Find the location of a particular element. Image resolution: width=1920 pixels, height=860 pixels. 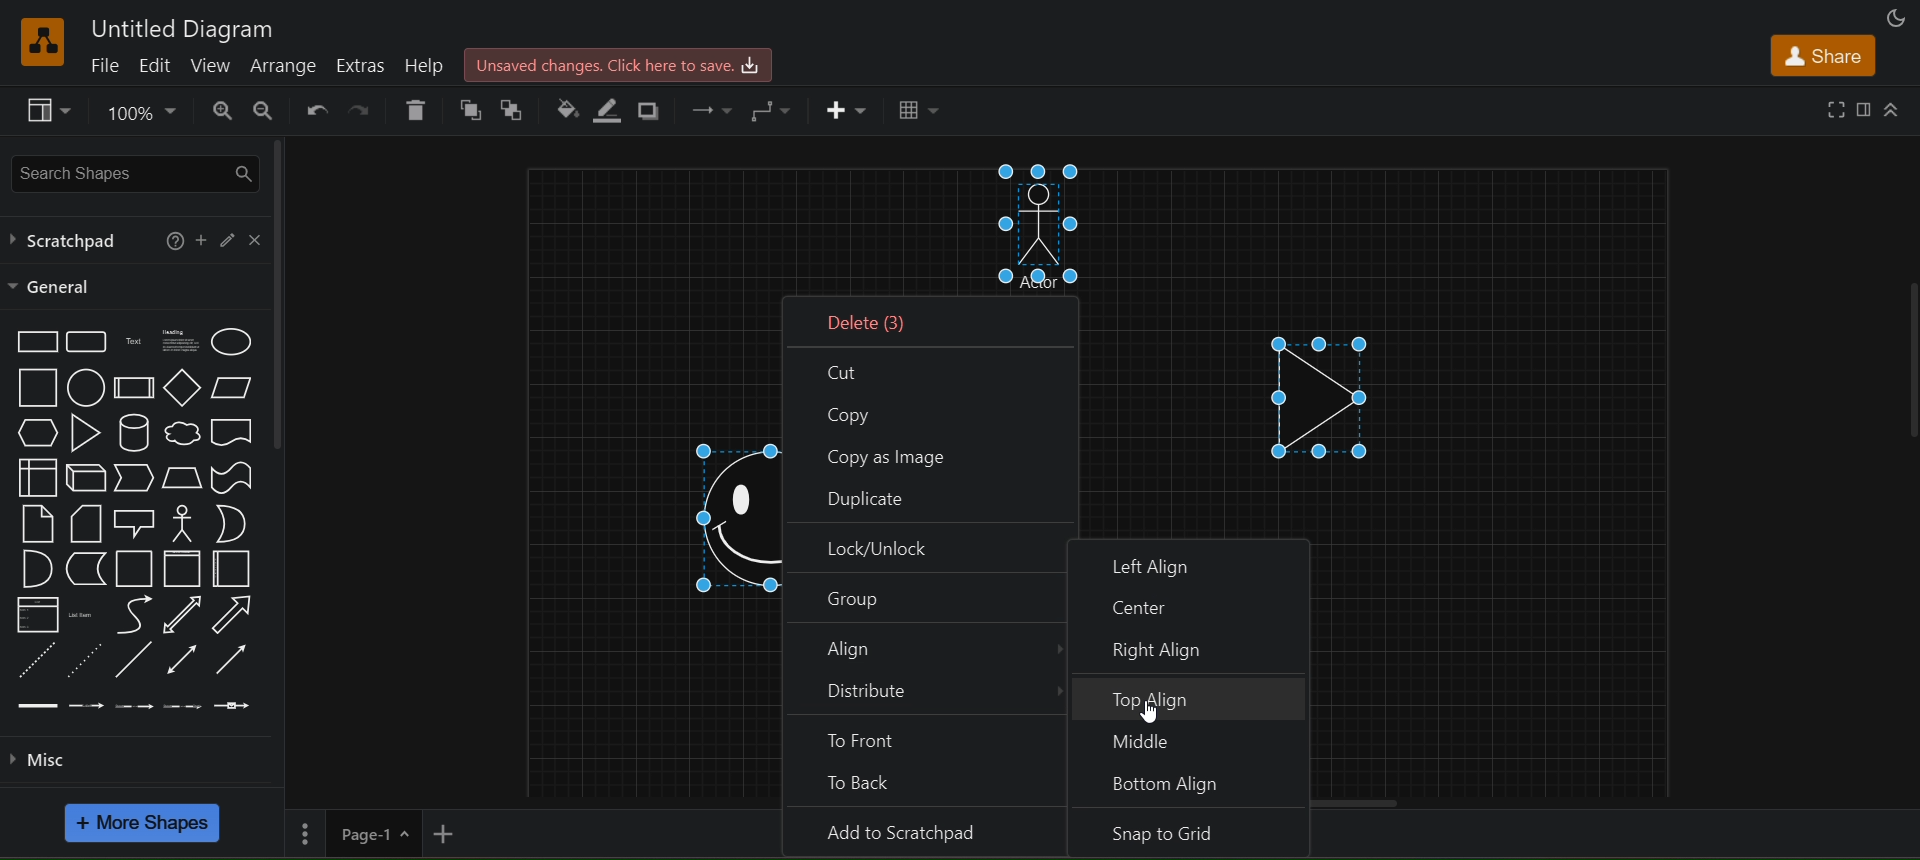

parallelogram is located at coordinates (235, 389).